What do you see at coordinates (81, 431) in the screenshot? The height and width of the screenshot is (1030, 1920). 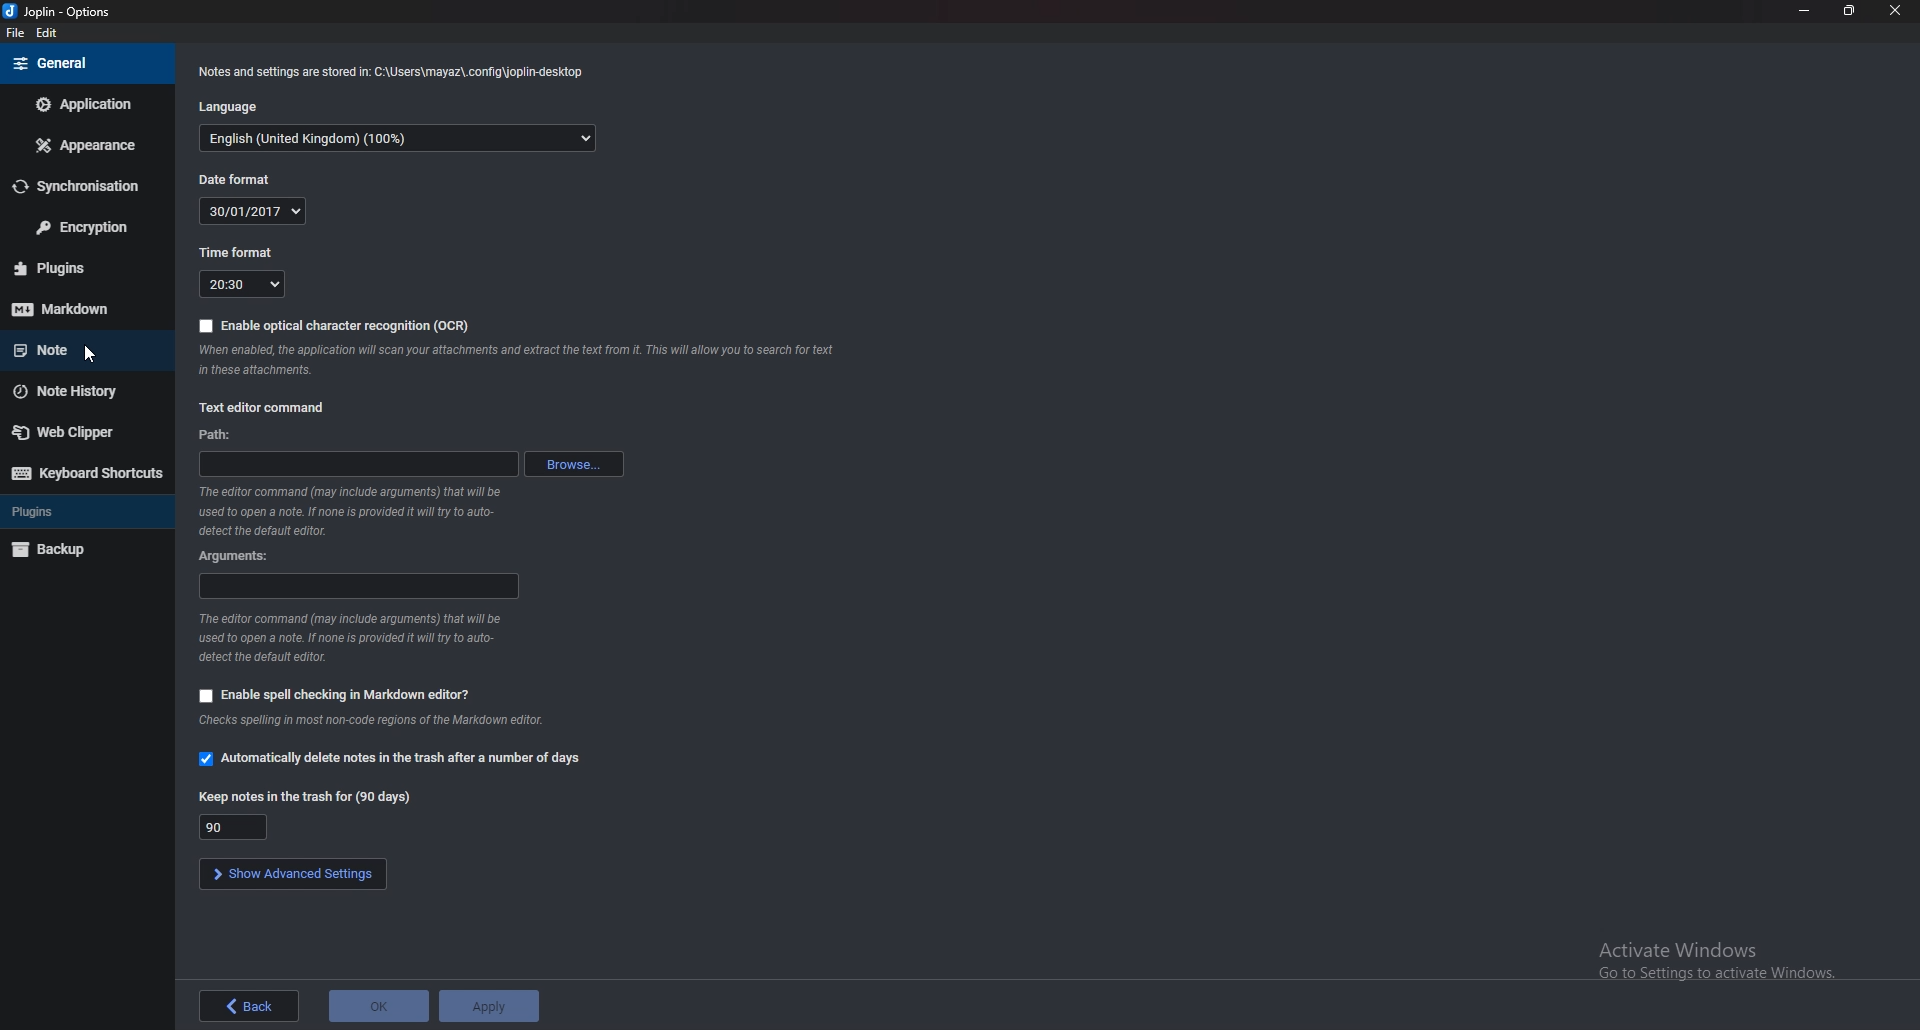 I see `Web clipper` at bounding box center [81, 431].